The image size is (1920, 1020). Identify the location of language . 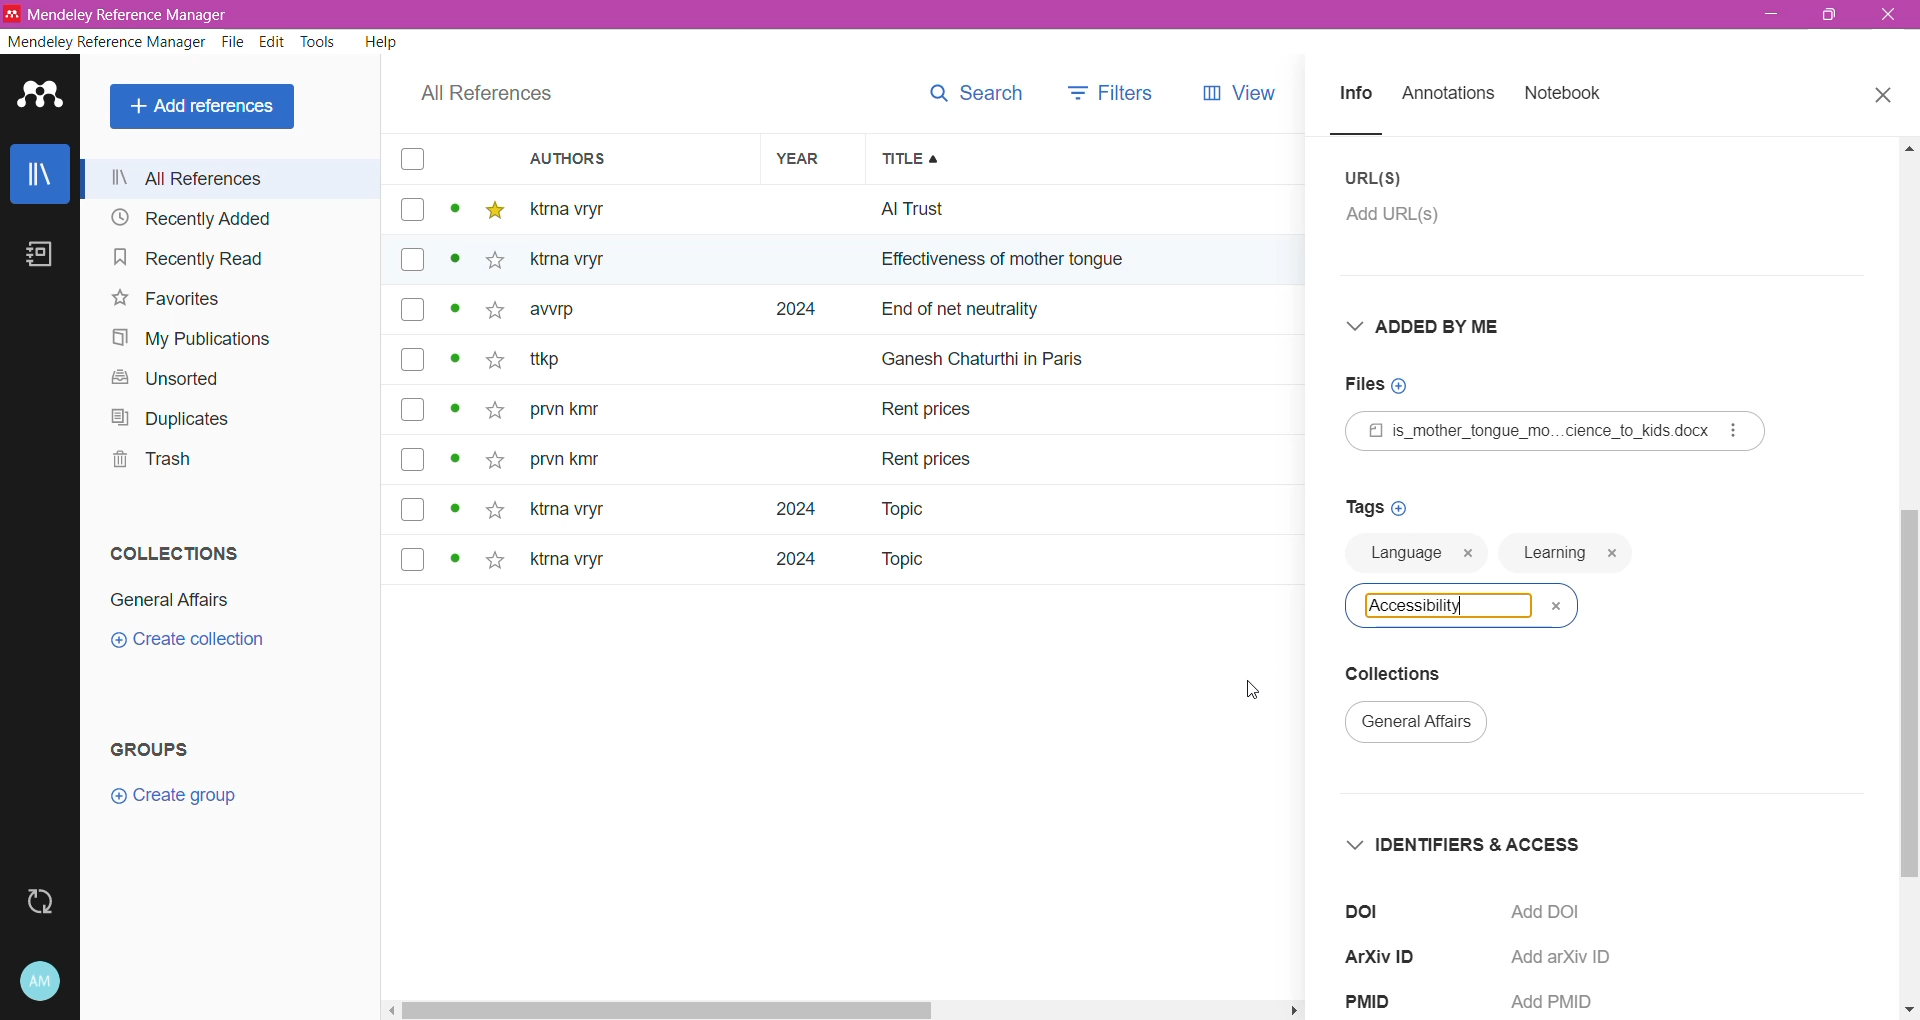
(1402, 560).